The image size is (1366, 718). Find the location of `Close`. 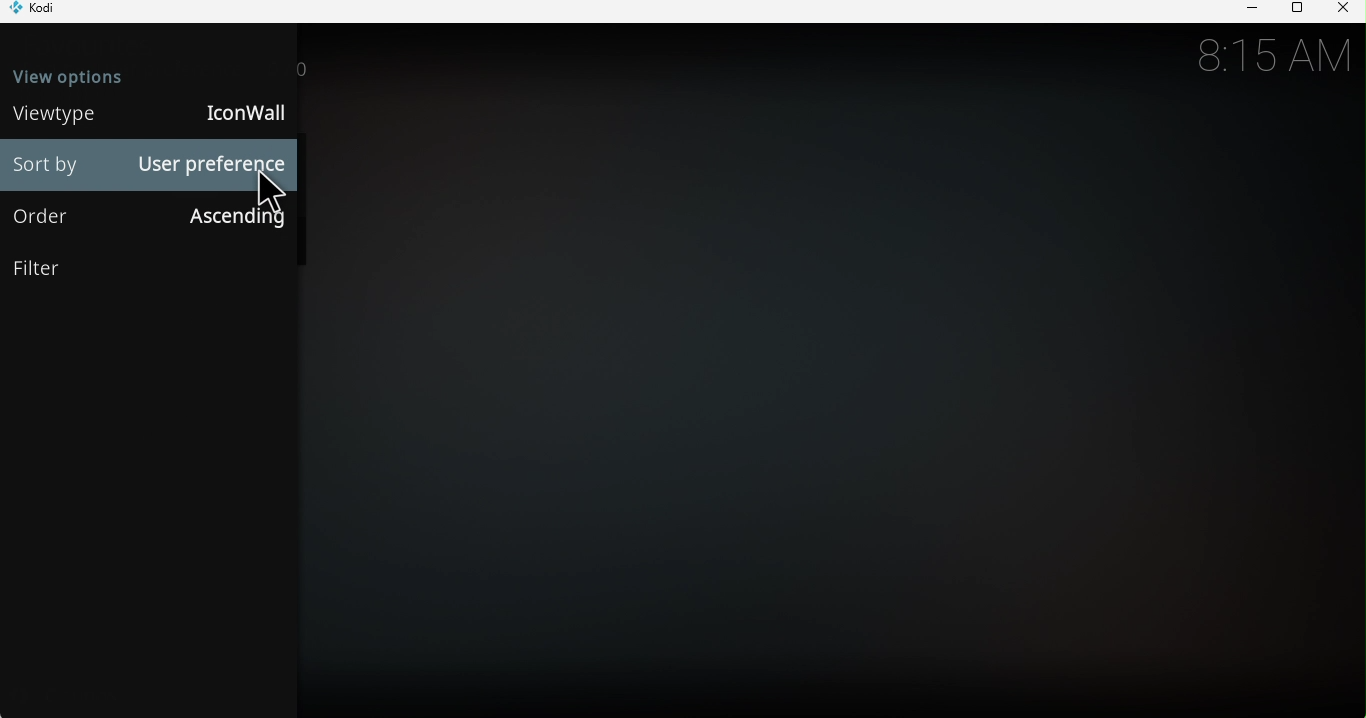

Close is located at coordinates (1342, 10).